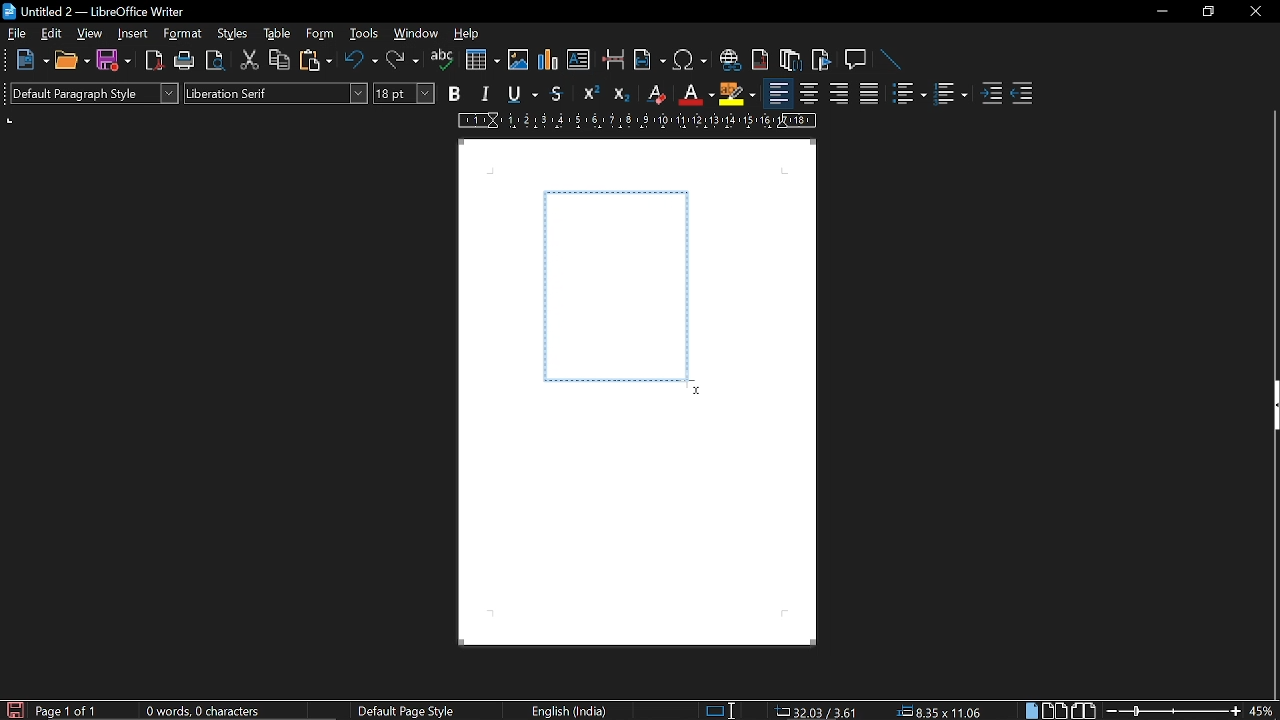 This screenshot has height=720, width=1280. What do you see at coordinates (822, 60) in the screenshot?
I see `insert bookmark` at bounding box center [822, 60].